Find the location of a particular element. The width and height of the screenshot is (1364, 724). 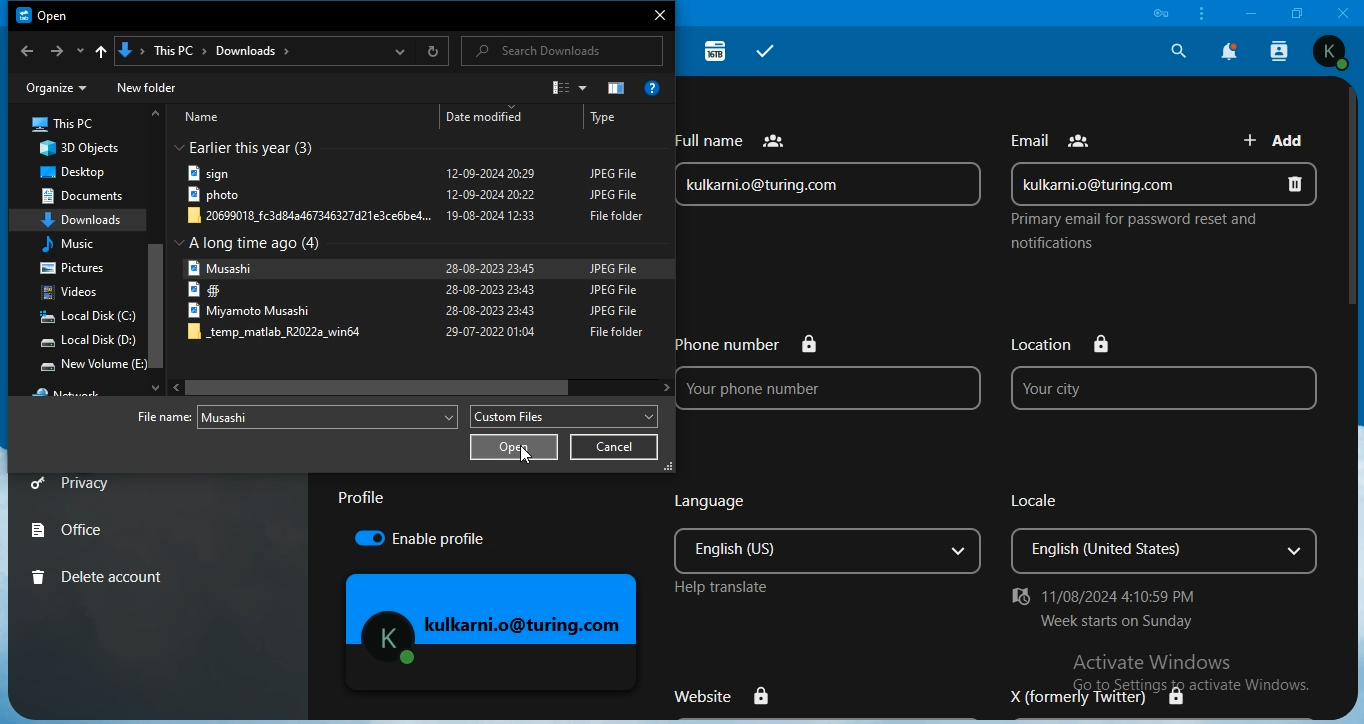

text is located at coordinates (1123, 610).